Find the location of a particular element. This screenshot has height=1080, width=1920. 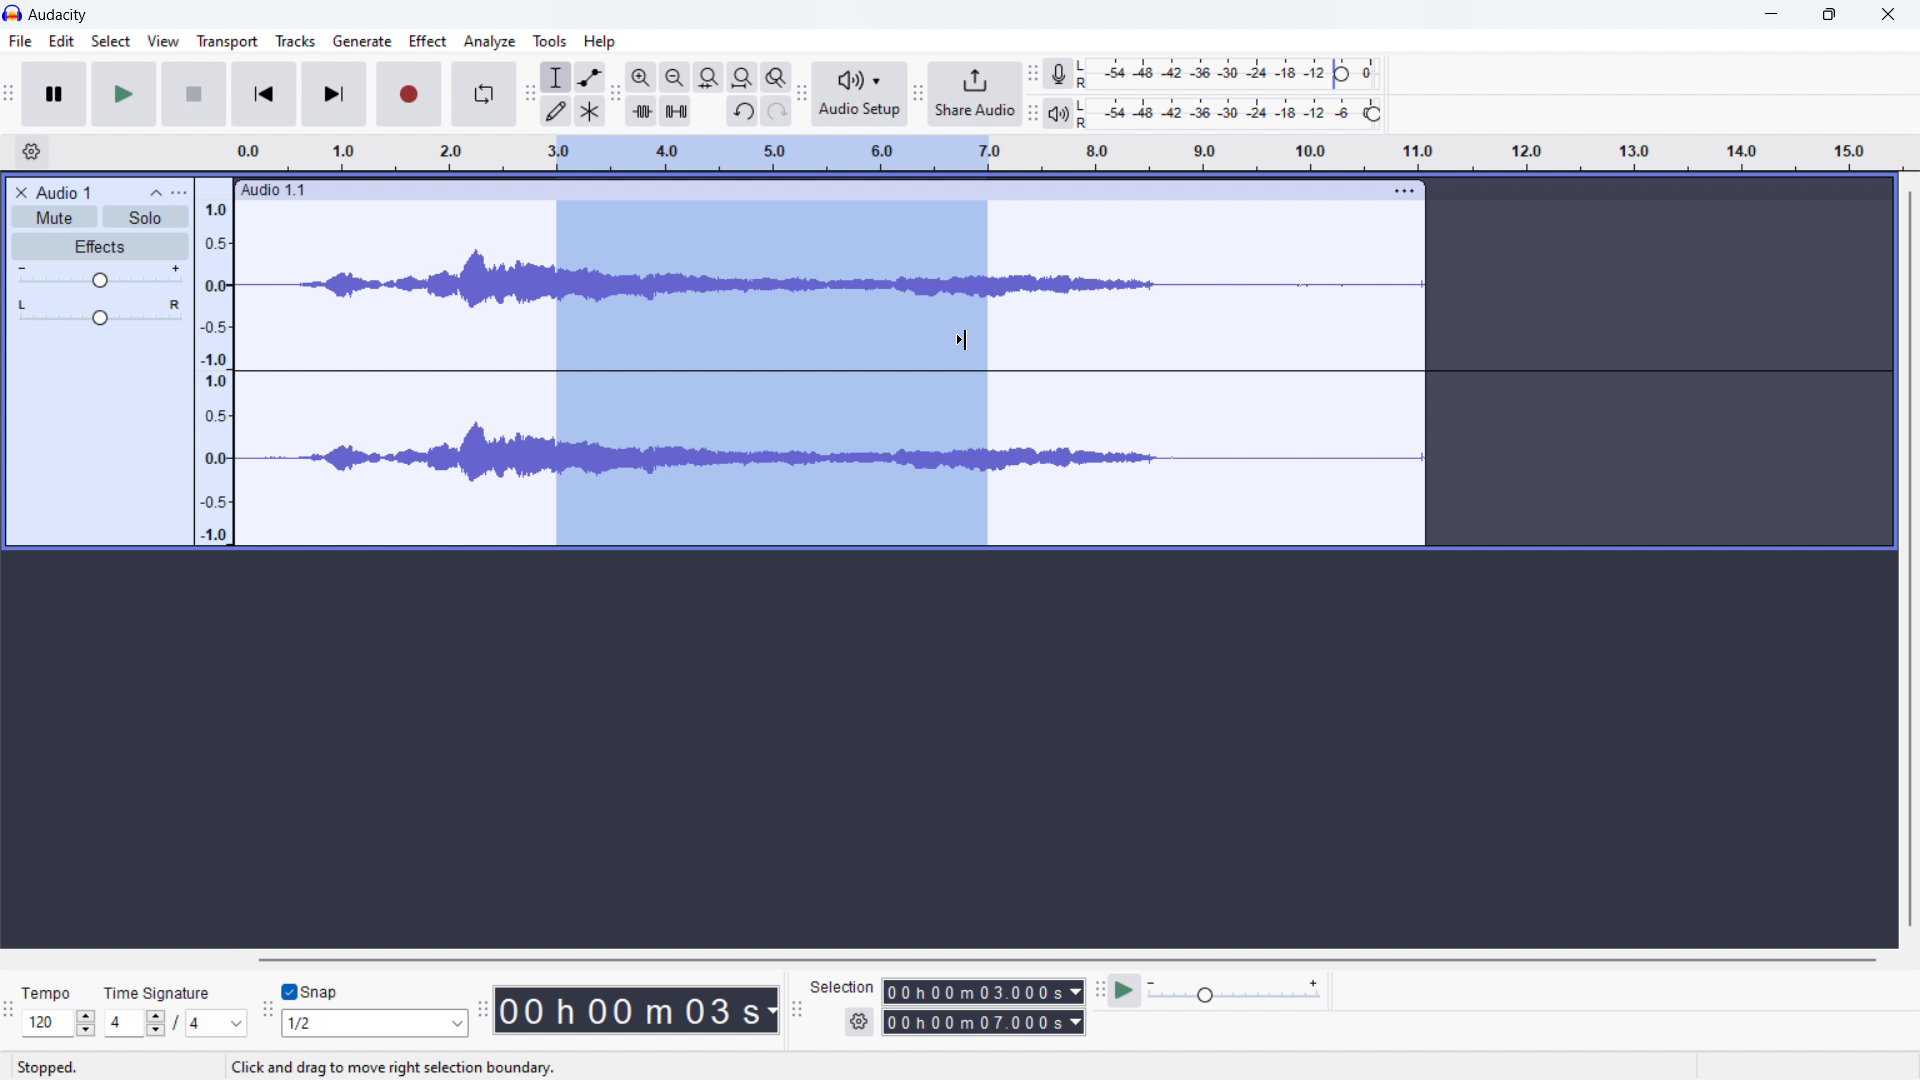

play at speed is located at coordinates (1125, 991).